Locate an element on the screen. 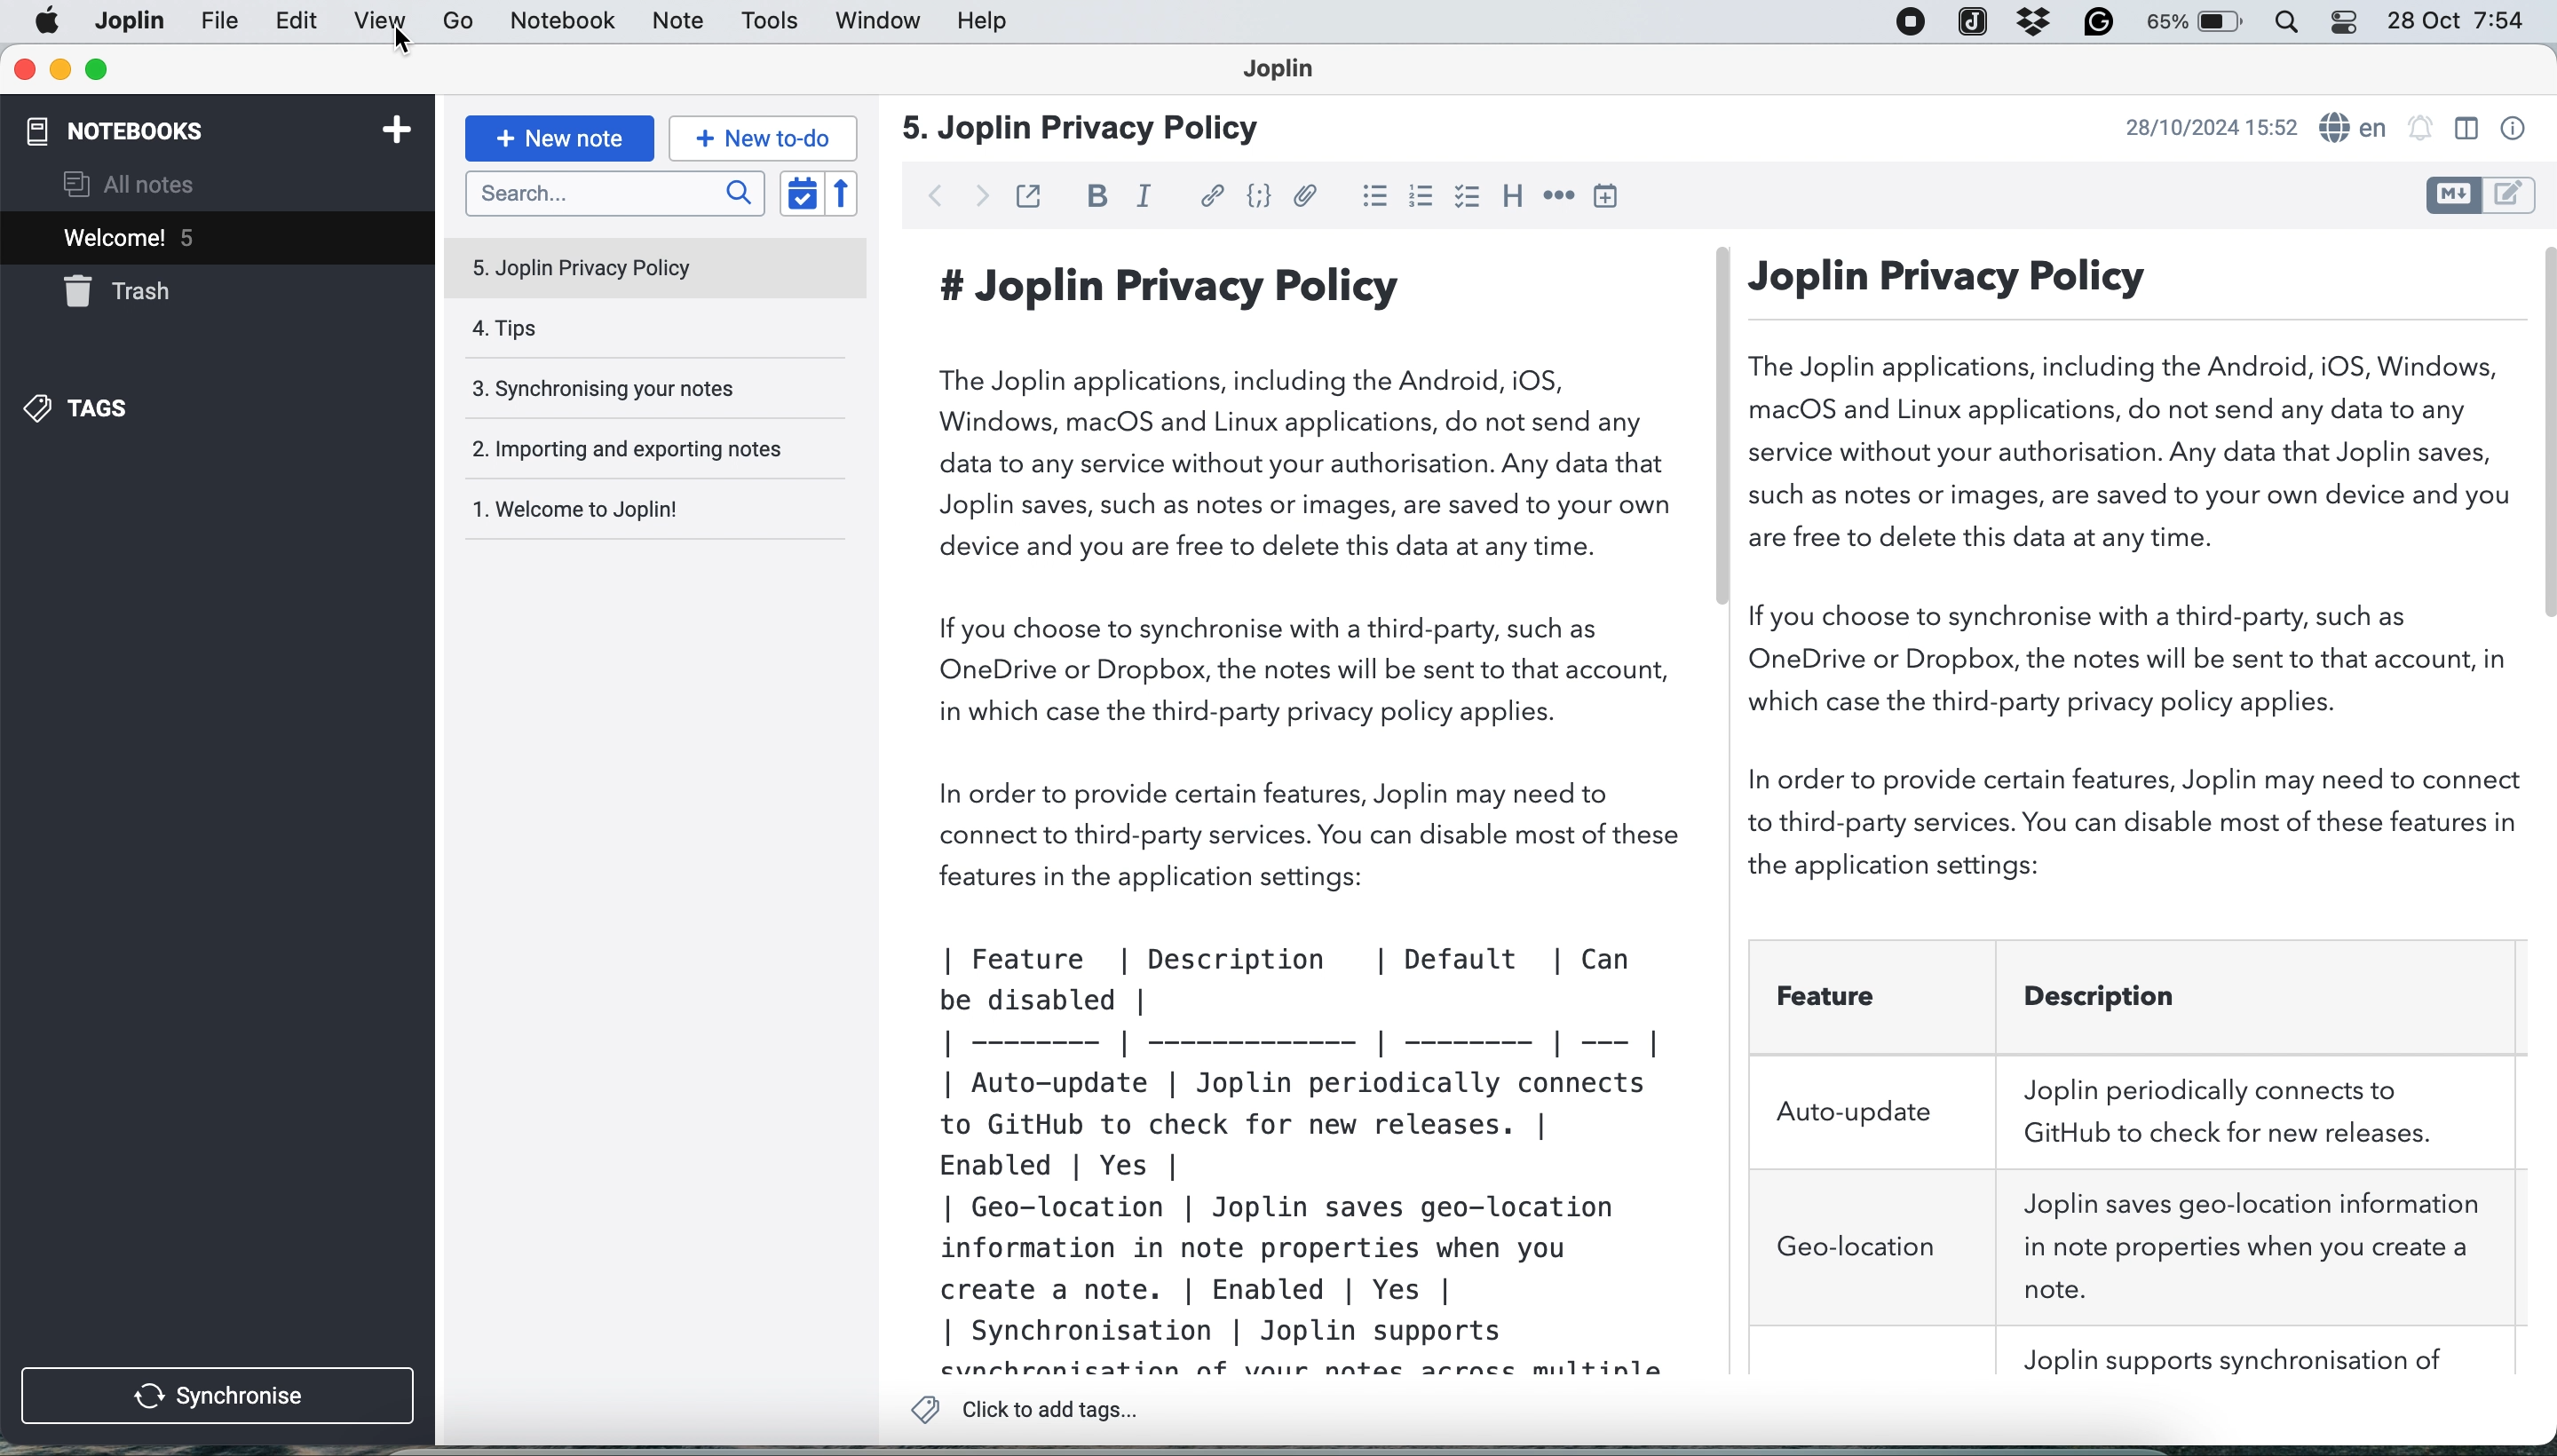 This screenshot has height=1456, width=2557. toggle external editing is located at coordinates (1029, 196).